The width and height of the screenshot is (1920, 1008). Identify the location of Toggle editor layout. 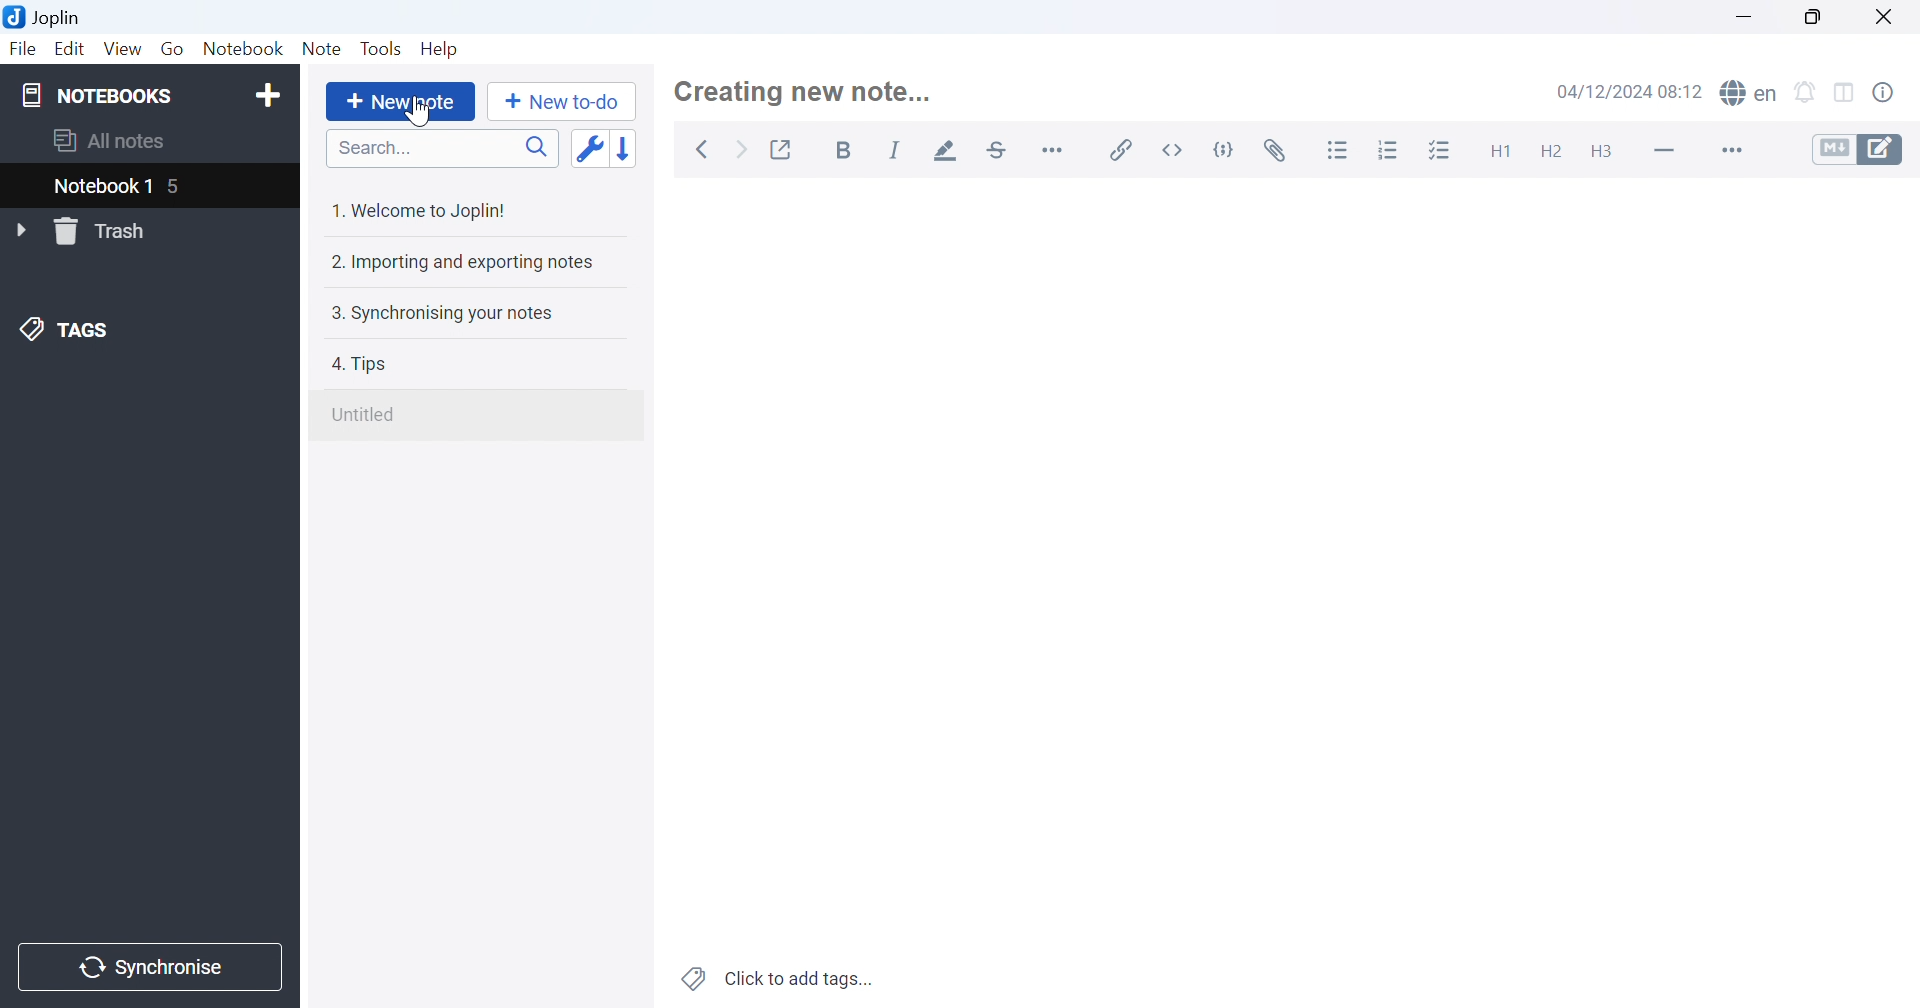
(1850, 92).